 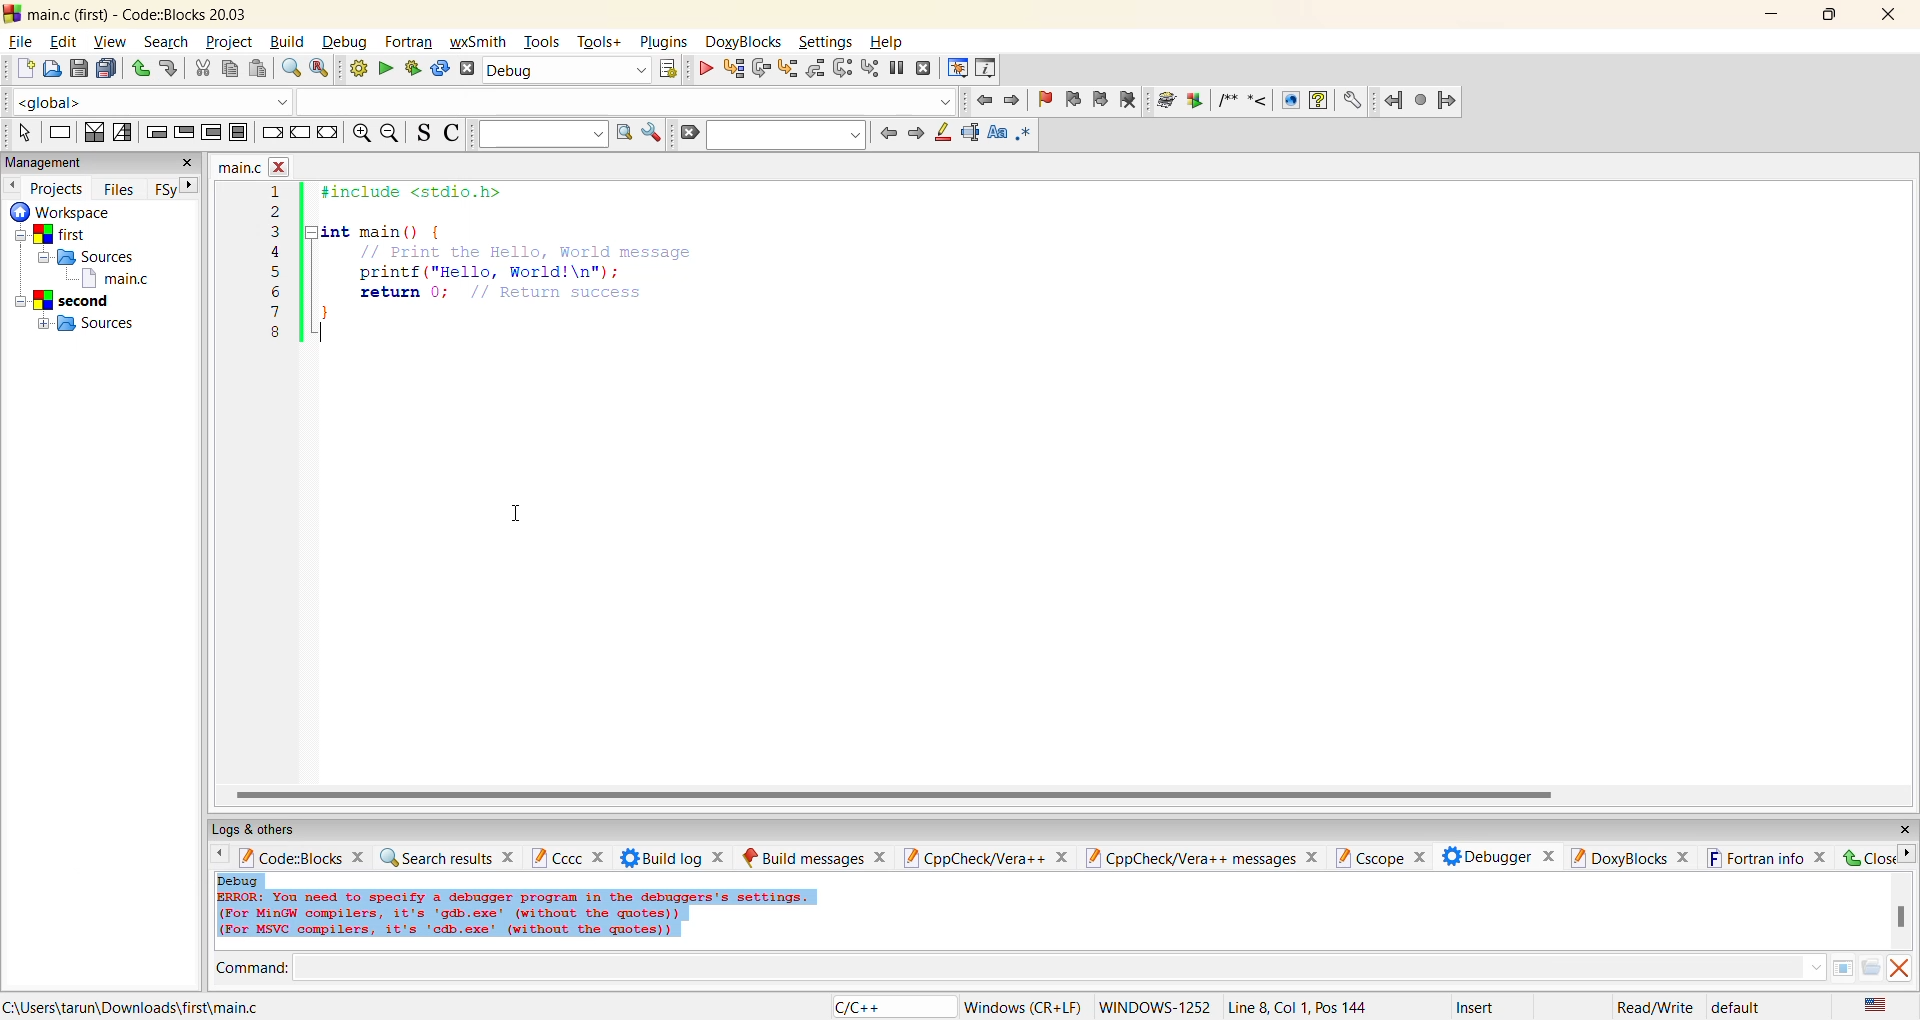 I want to click on toggle source, so click(x=426, y=133).